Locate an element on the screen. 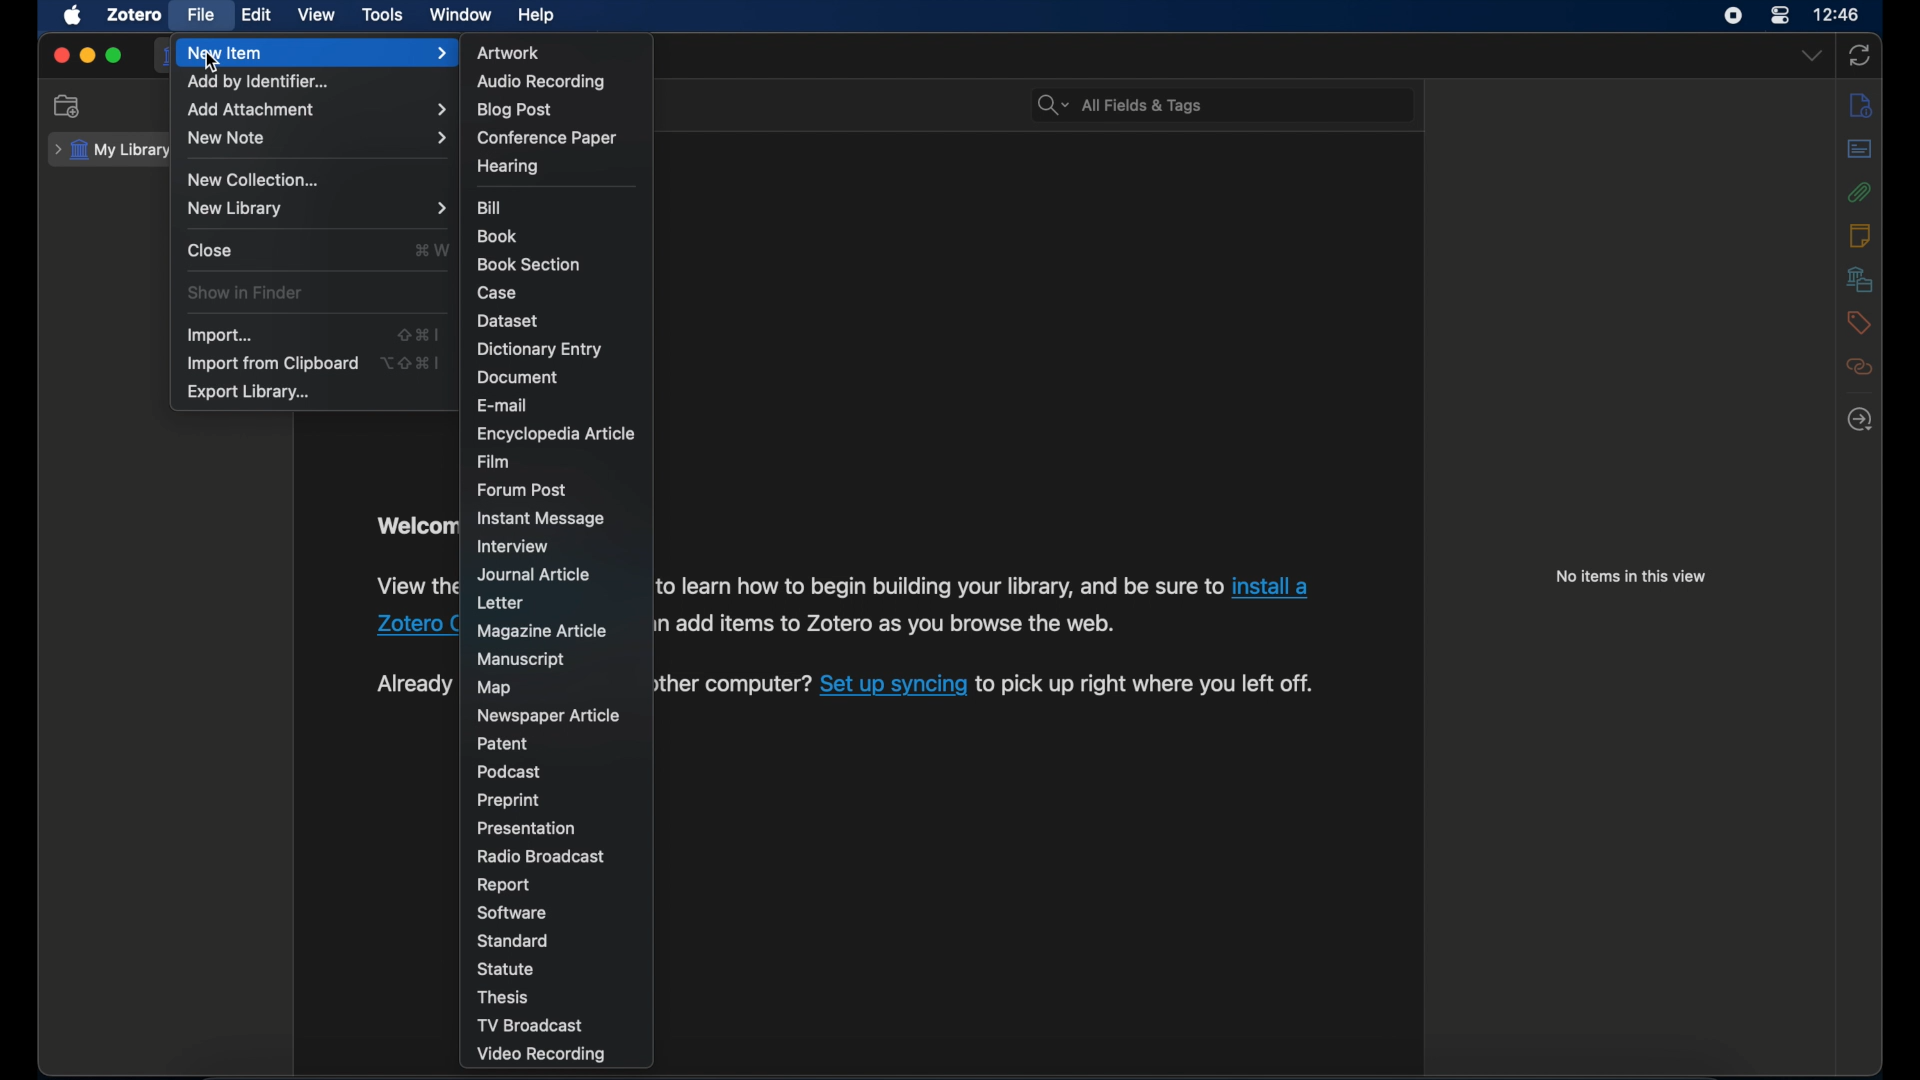 This screenshot has width=1920, height=1080. new collection is located at coordinates (252, 180).